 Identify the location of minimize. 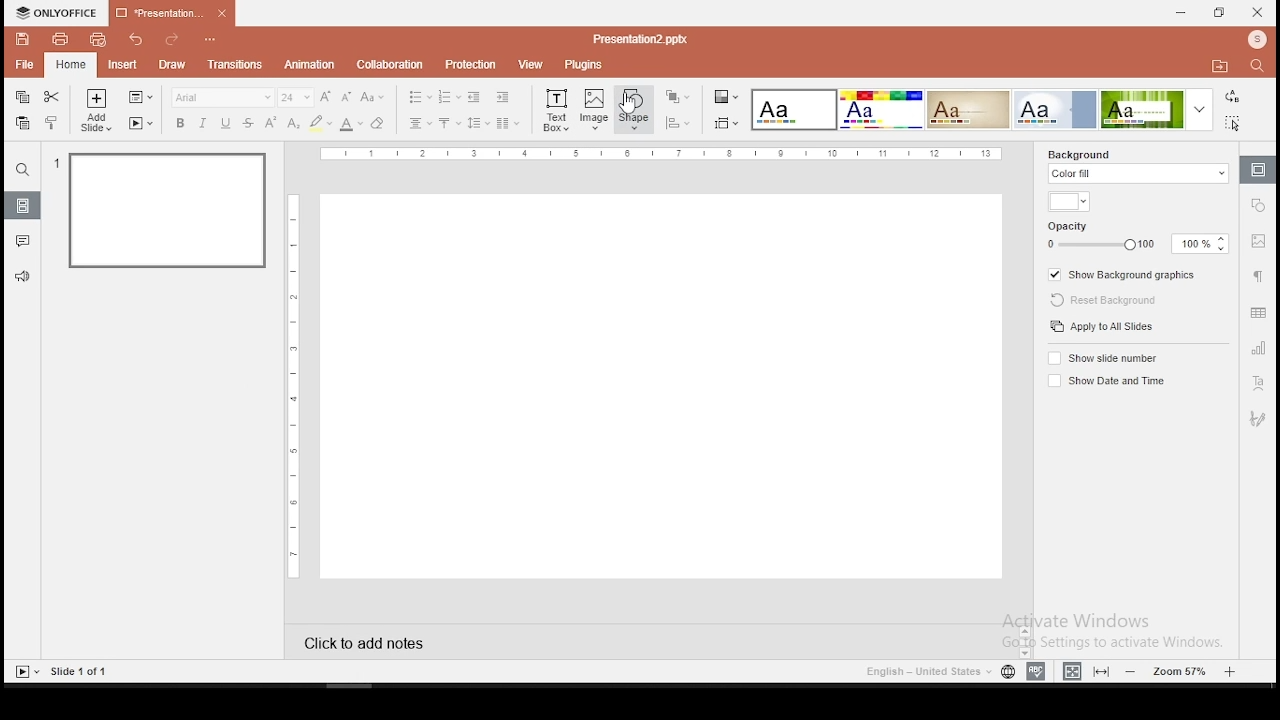
(1182, 14).